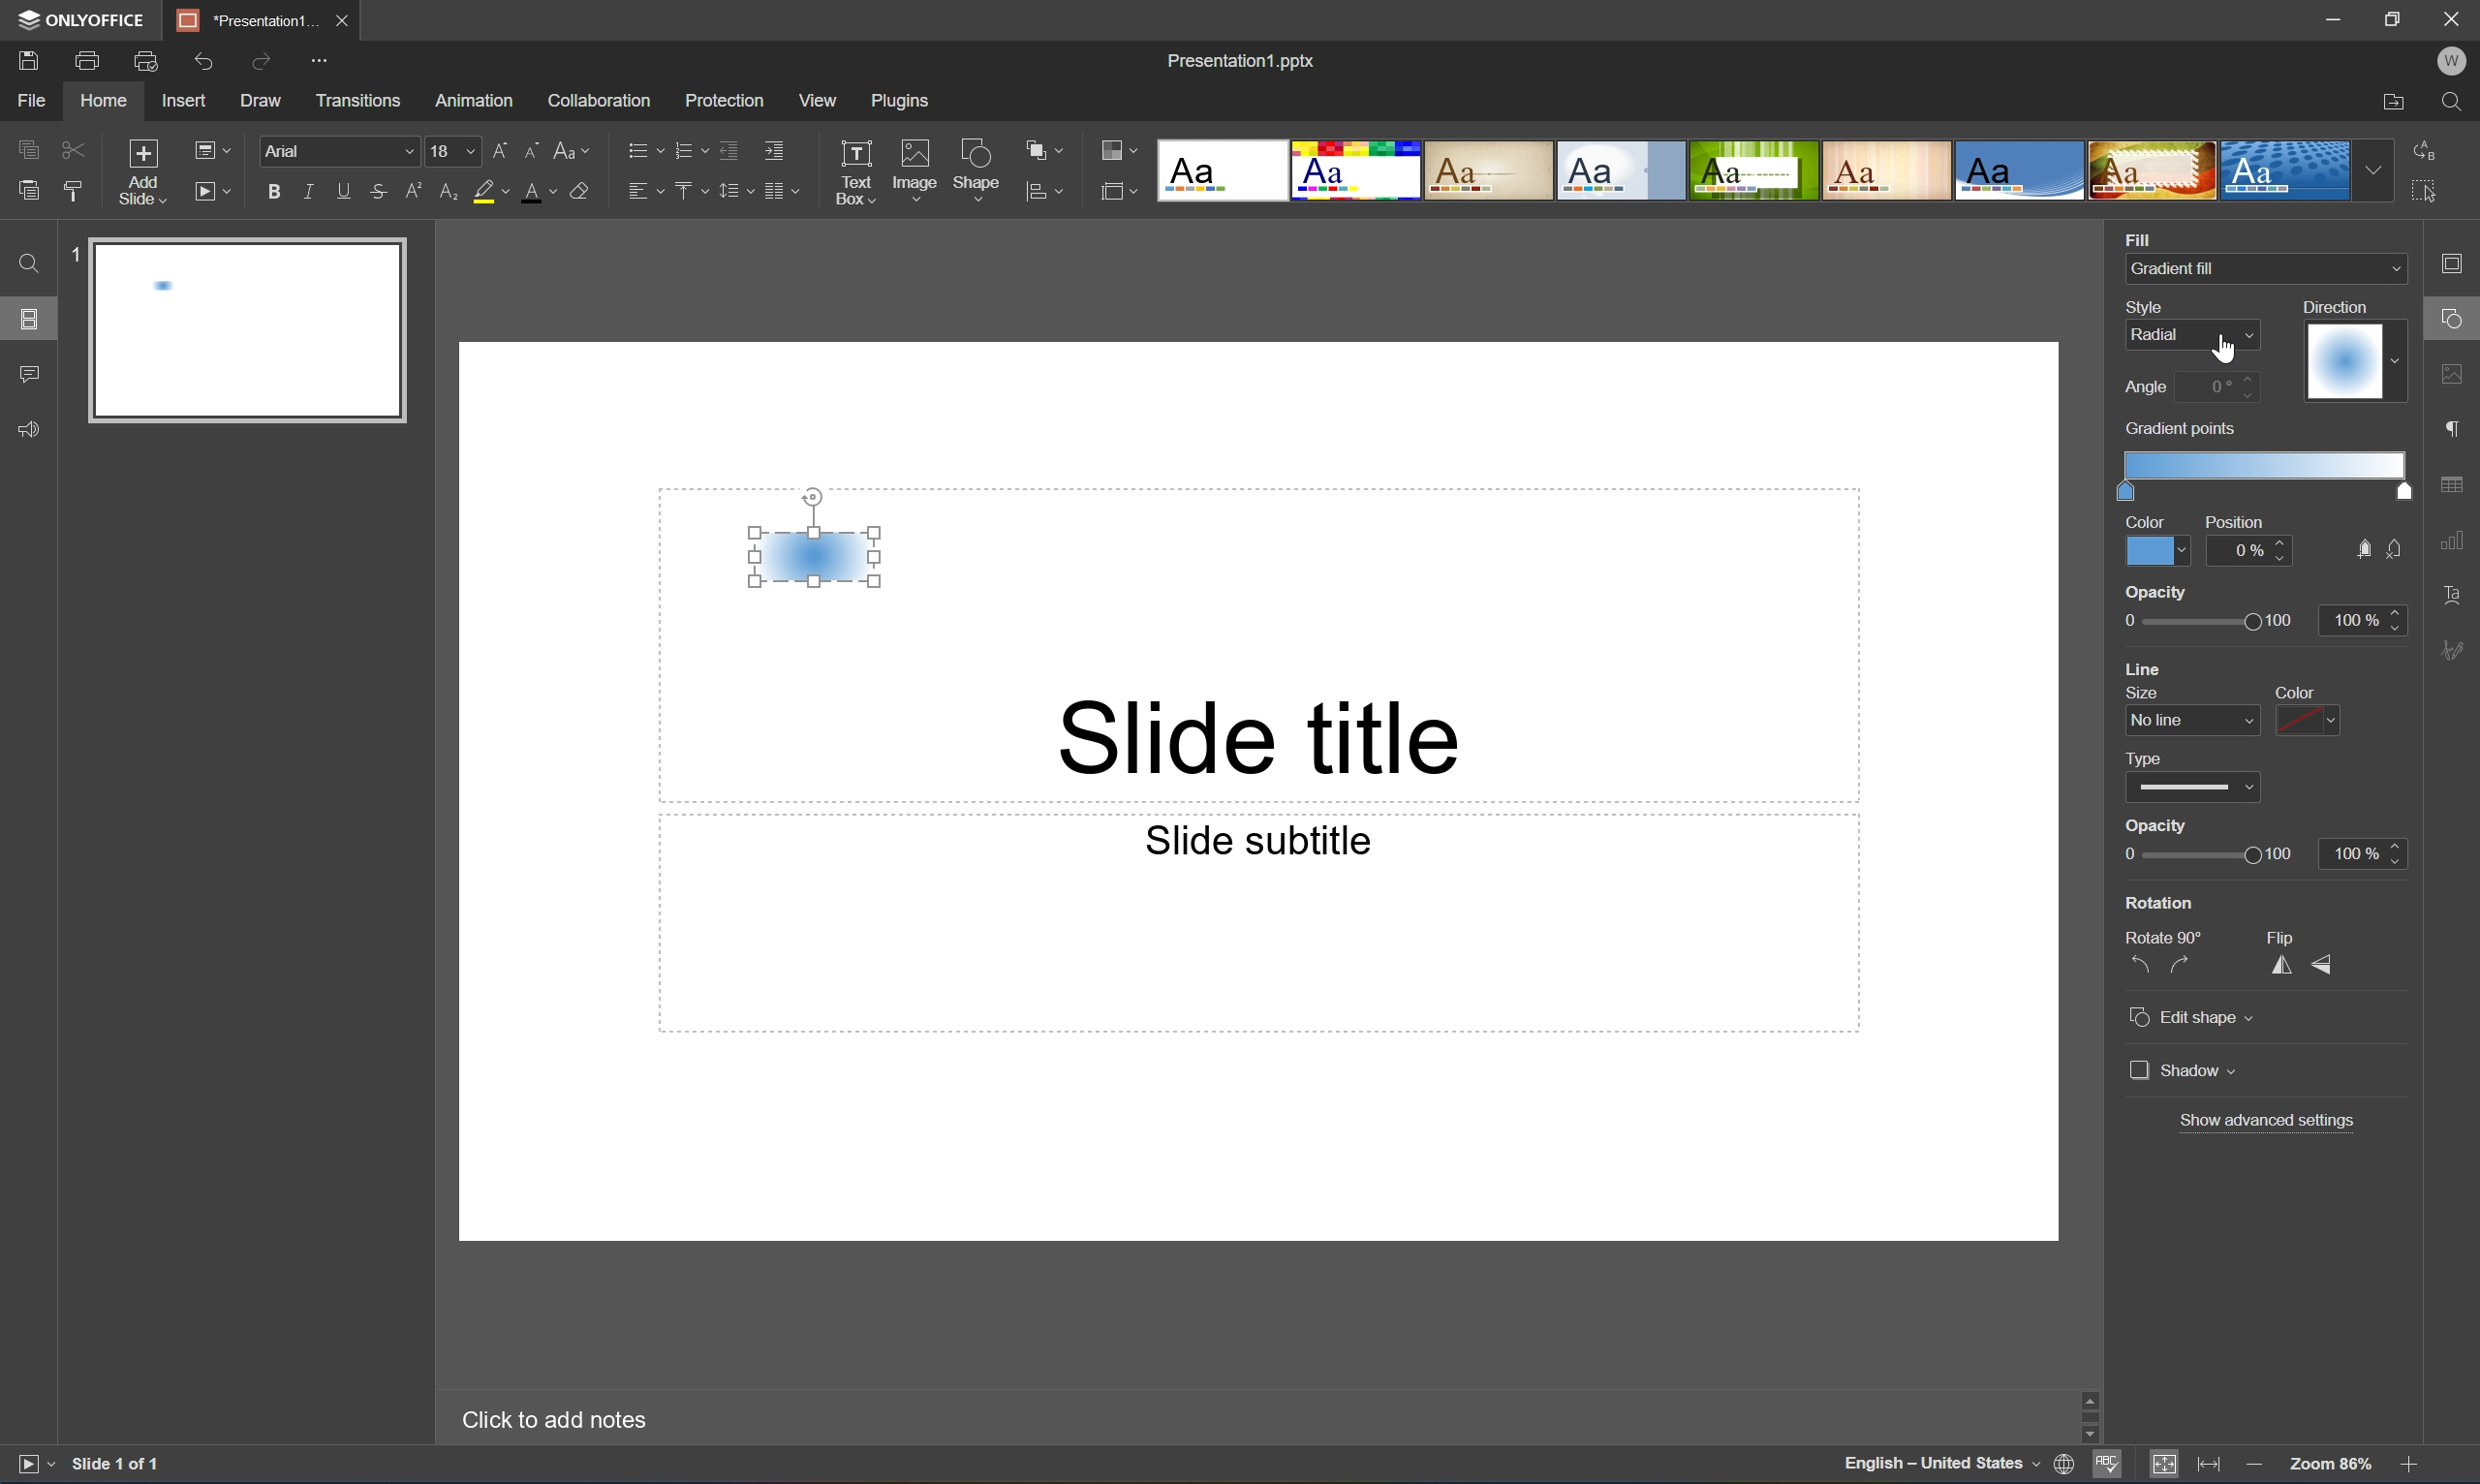 This screenshot has width=2480, height=1484. Describe the element at coordinates (2396, 550) in the screenshot. I see `no fill` at that location.